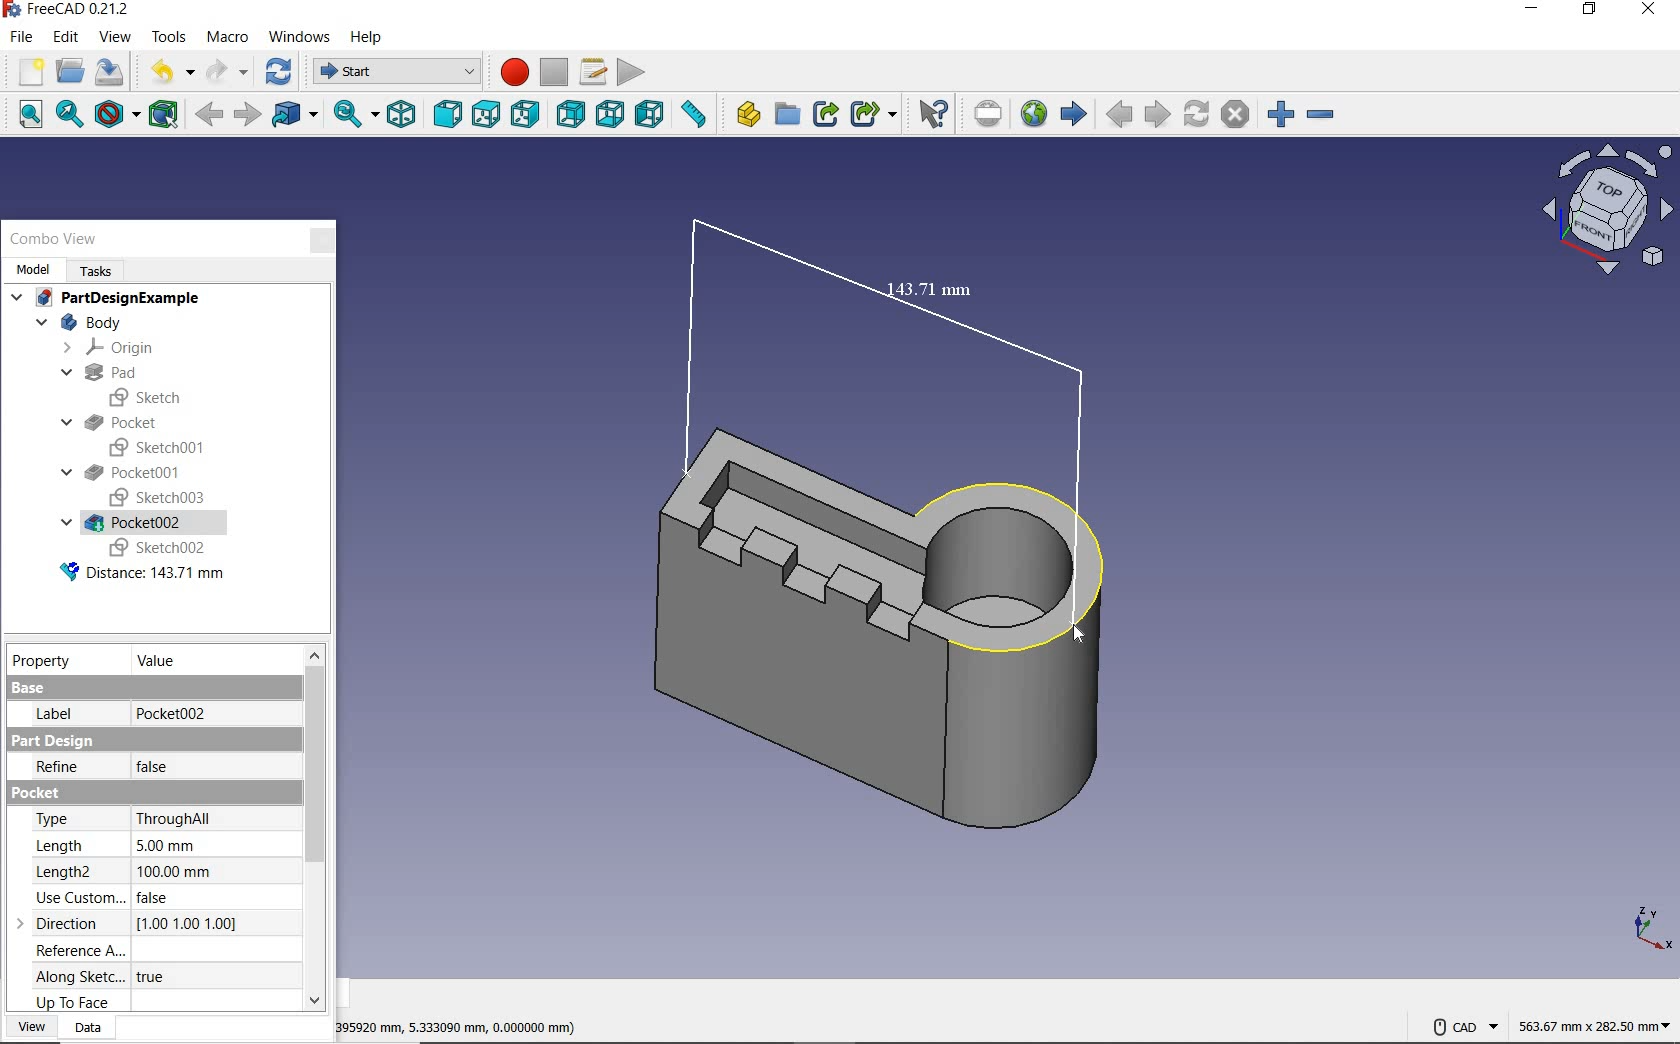 The height and width of the screenshot is (1044, 1680). What do you see at coordinates (173, 769) in the screenshot?
I see `false` at bounding box center [173, 769].